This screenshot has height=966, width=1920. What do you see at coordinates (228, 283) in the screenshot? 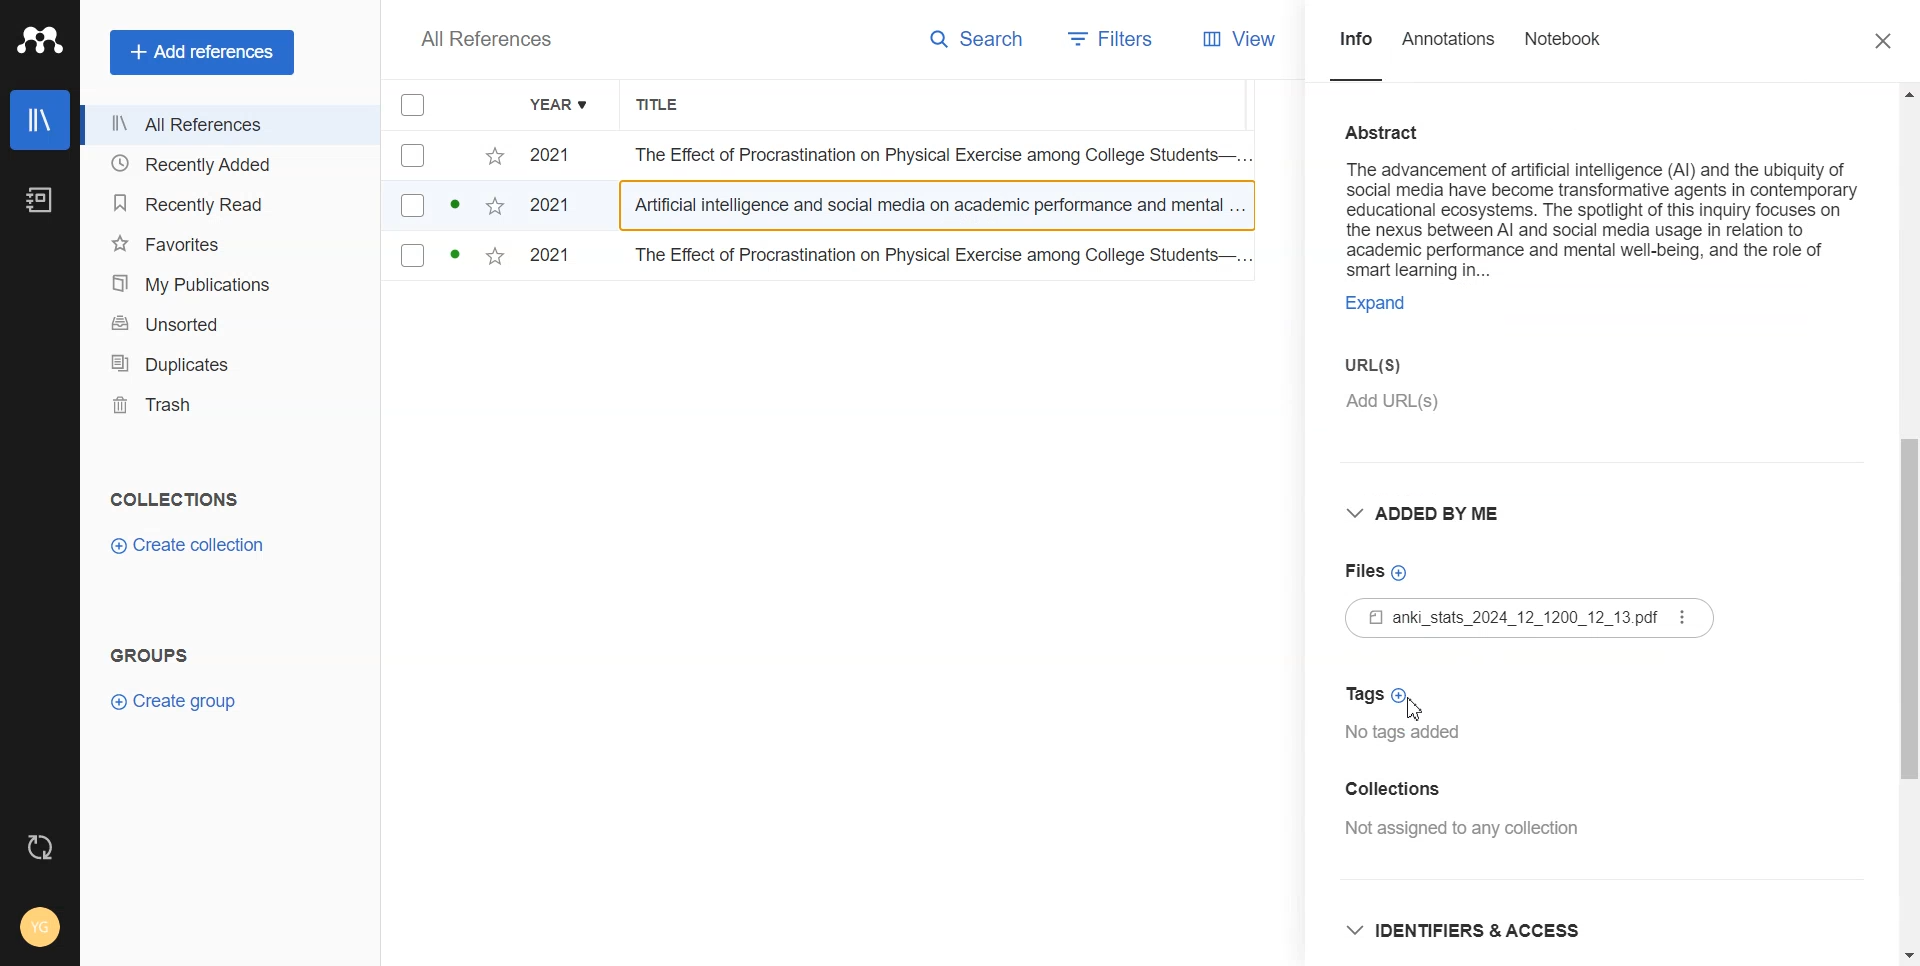
I see `My Publication` at bounding box center [228, 283].